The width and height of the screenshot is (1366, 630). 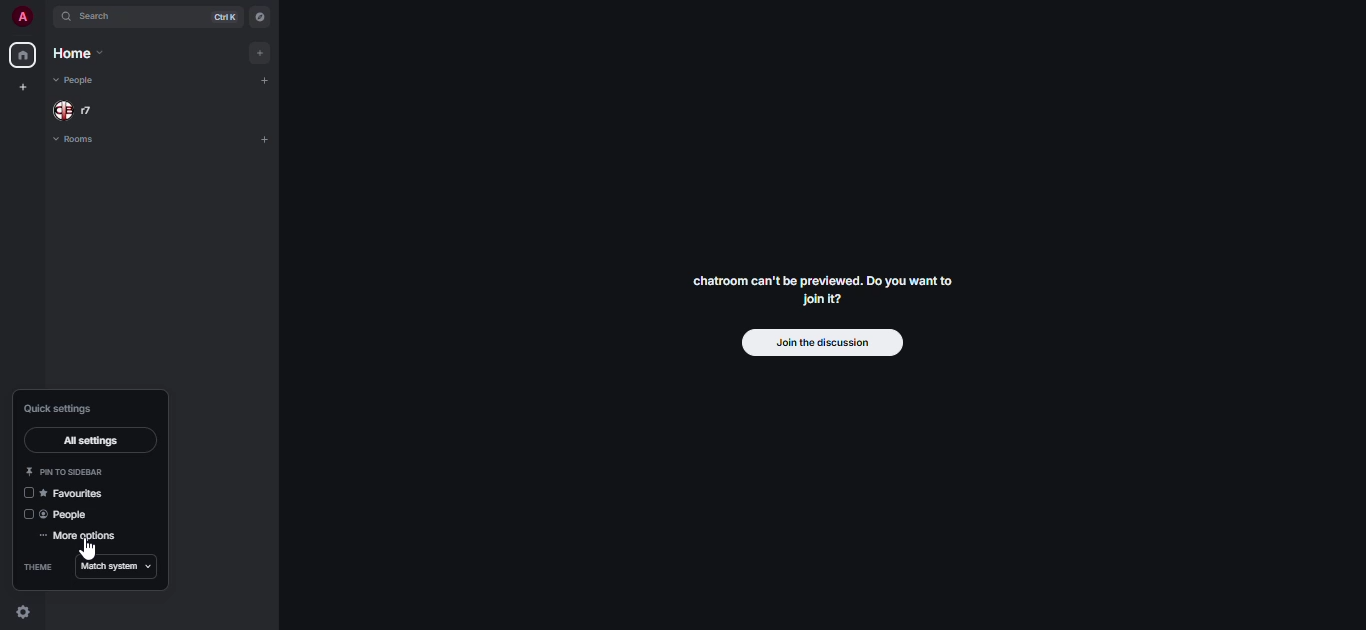 What do you see at coordinates (81, 109) in the screenshot?
I see `people` at bounding box center [81, 109].